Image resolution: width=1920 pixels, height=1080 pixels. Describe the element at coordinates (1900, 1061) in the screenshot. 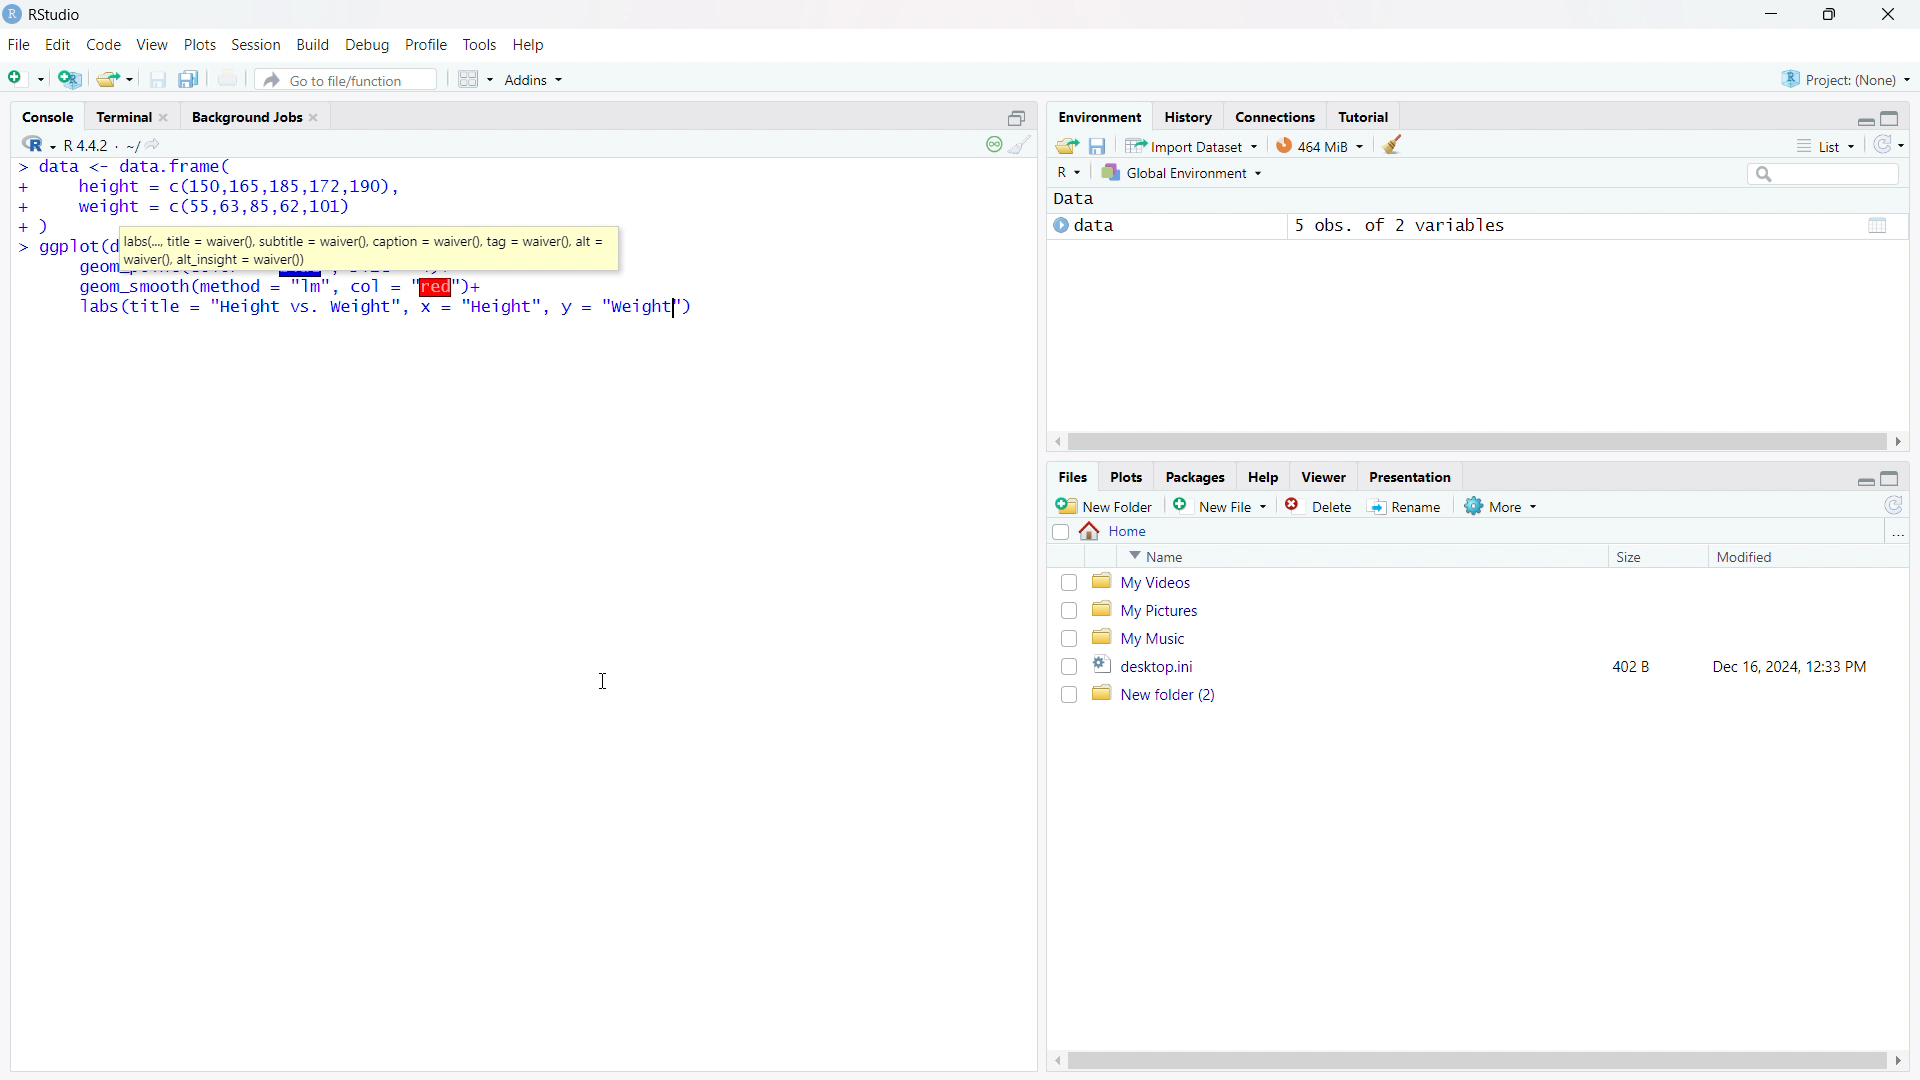

I see `scroll right` at that location.